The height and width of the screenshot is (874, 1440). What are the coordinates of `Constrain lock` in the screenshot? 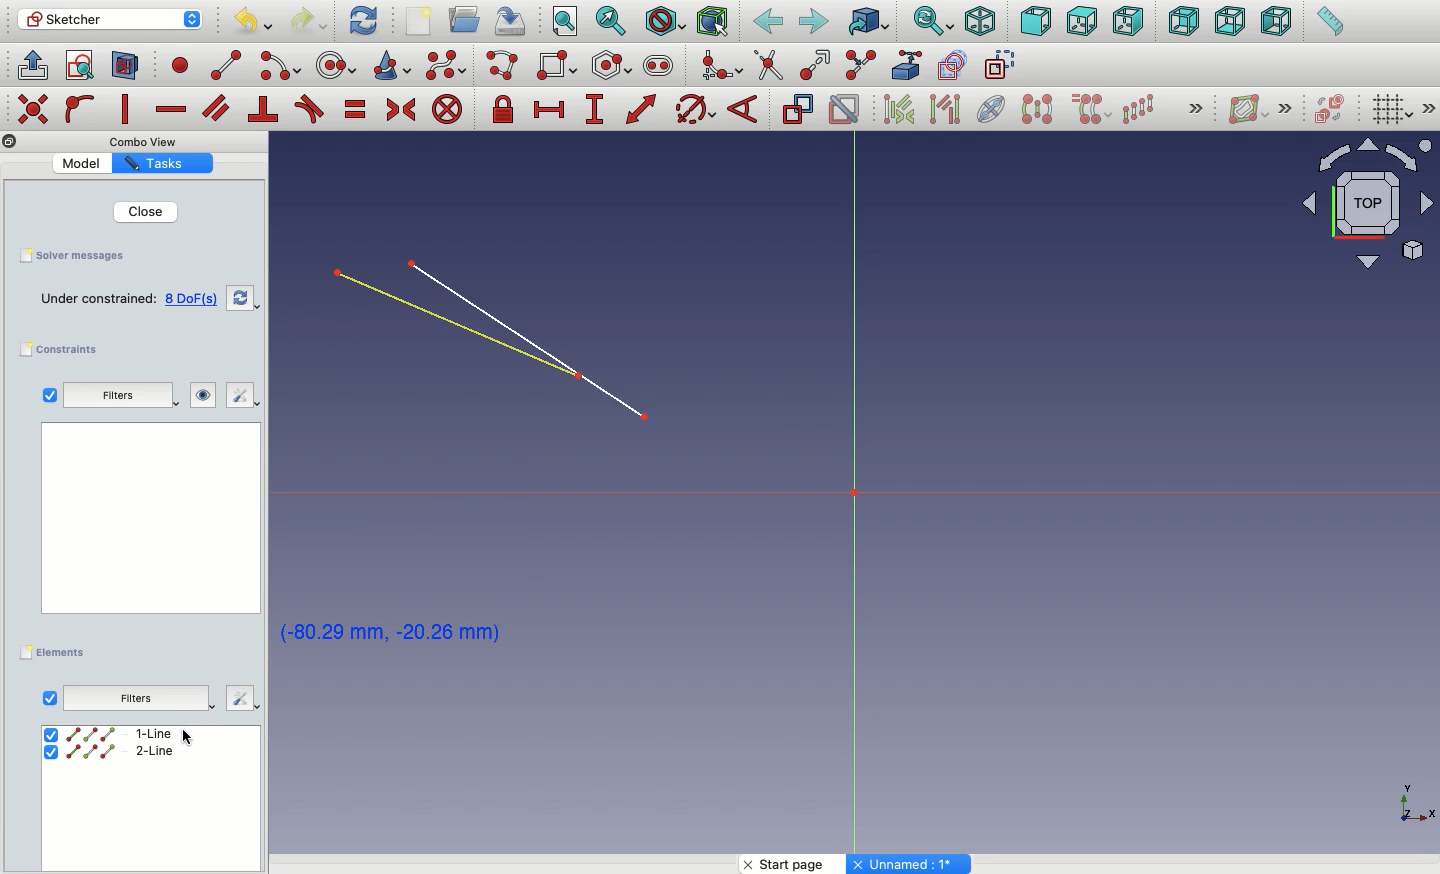 It's located at (506, 109).